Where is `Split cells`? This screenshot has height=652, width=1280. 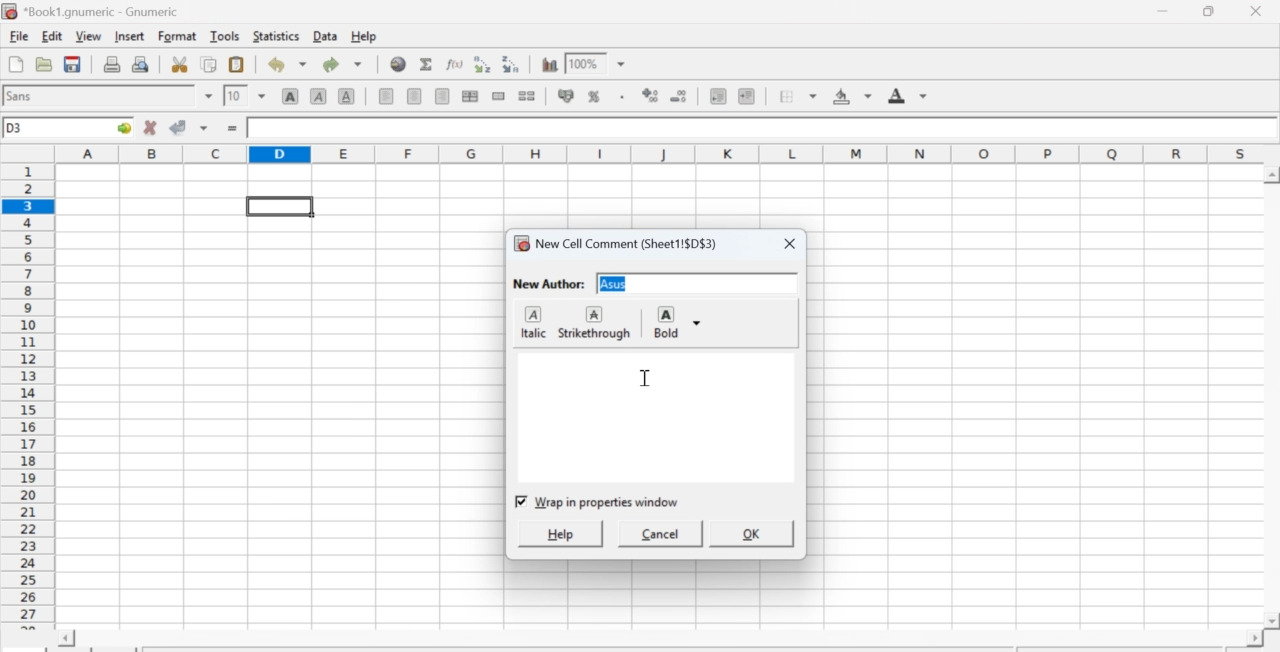
Split cells is located at coordinates (526, 96).